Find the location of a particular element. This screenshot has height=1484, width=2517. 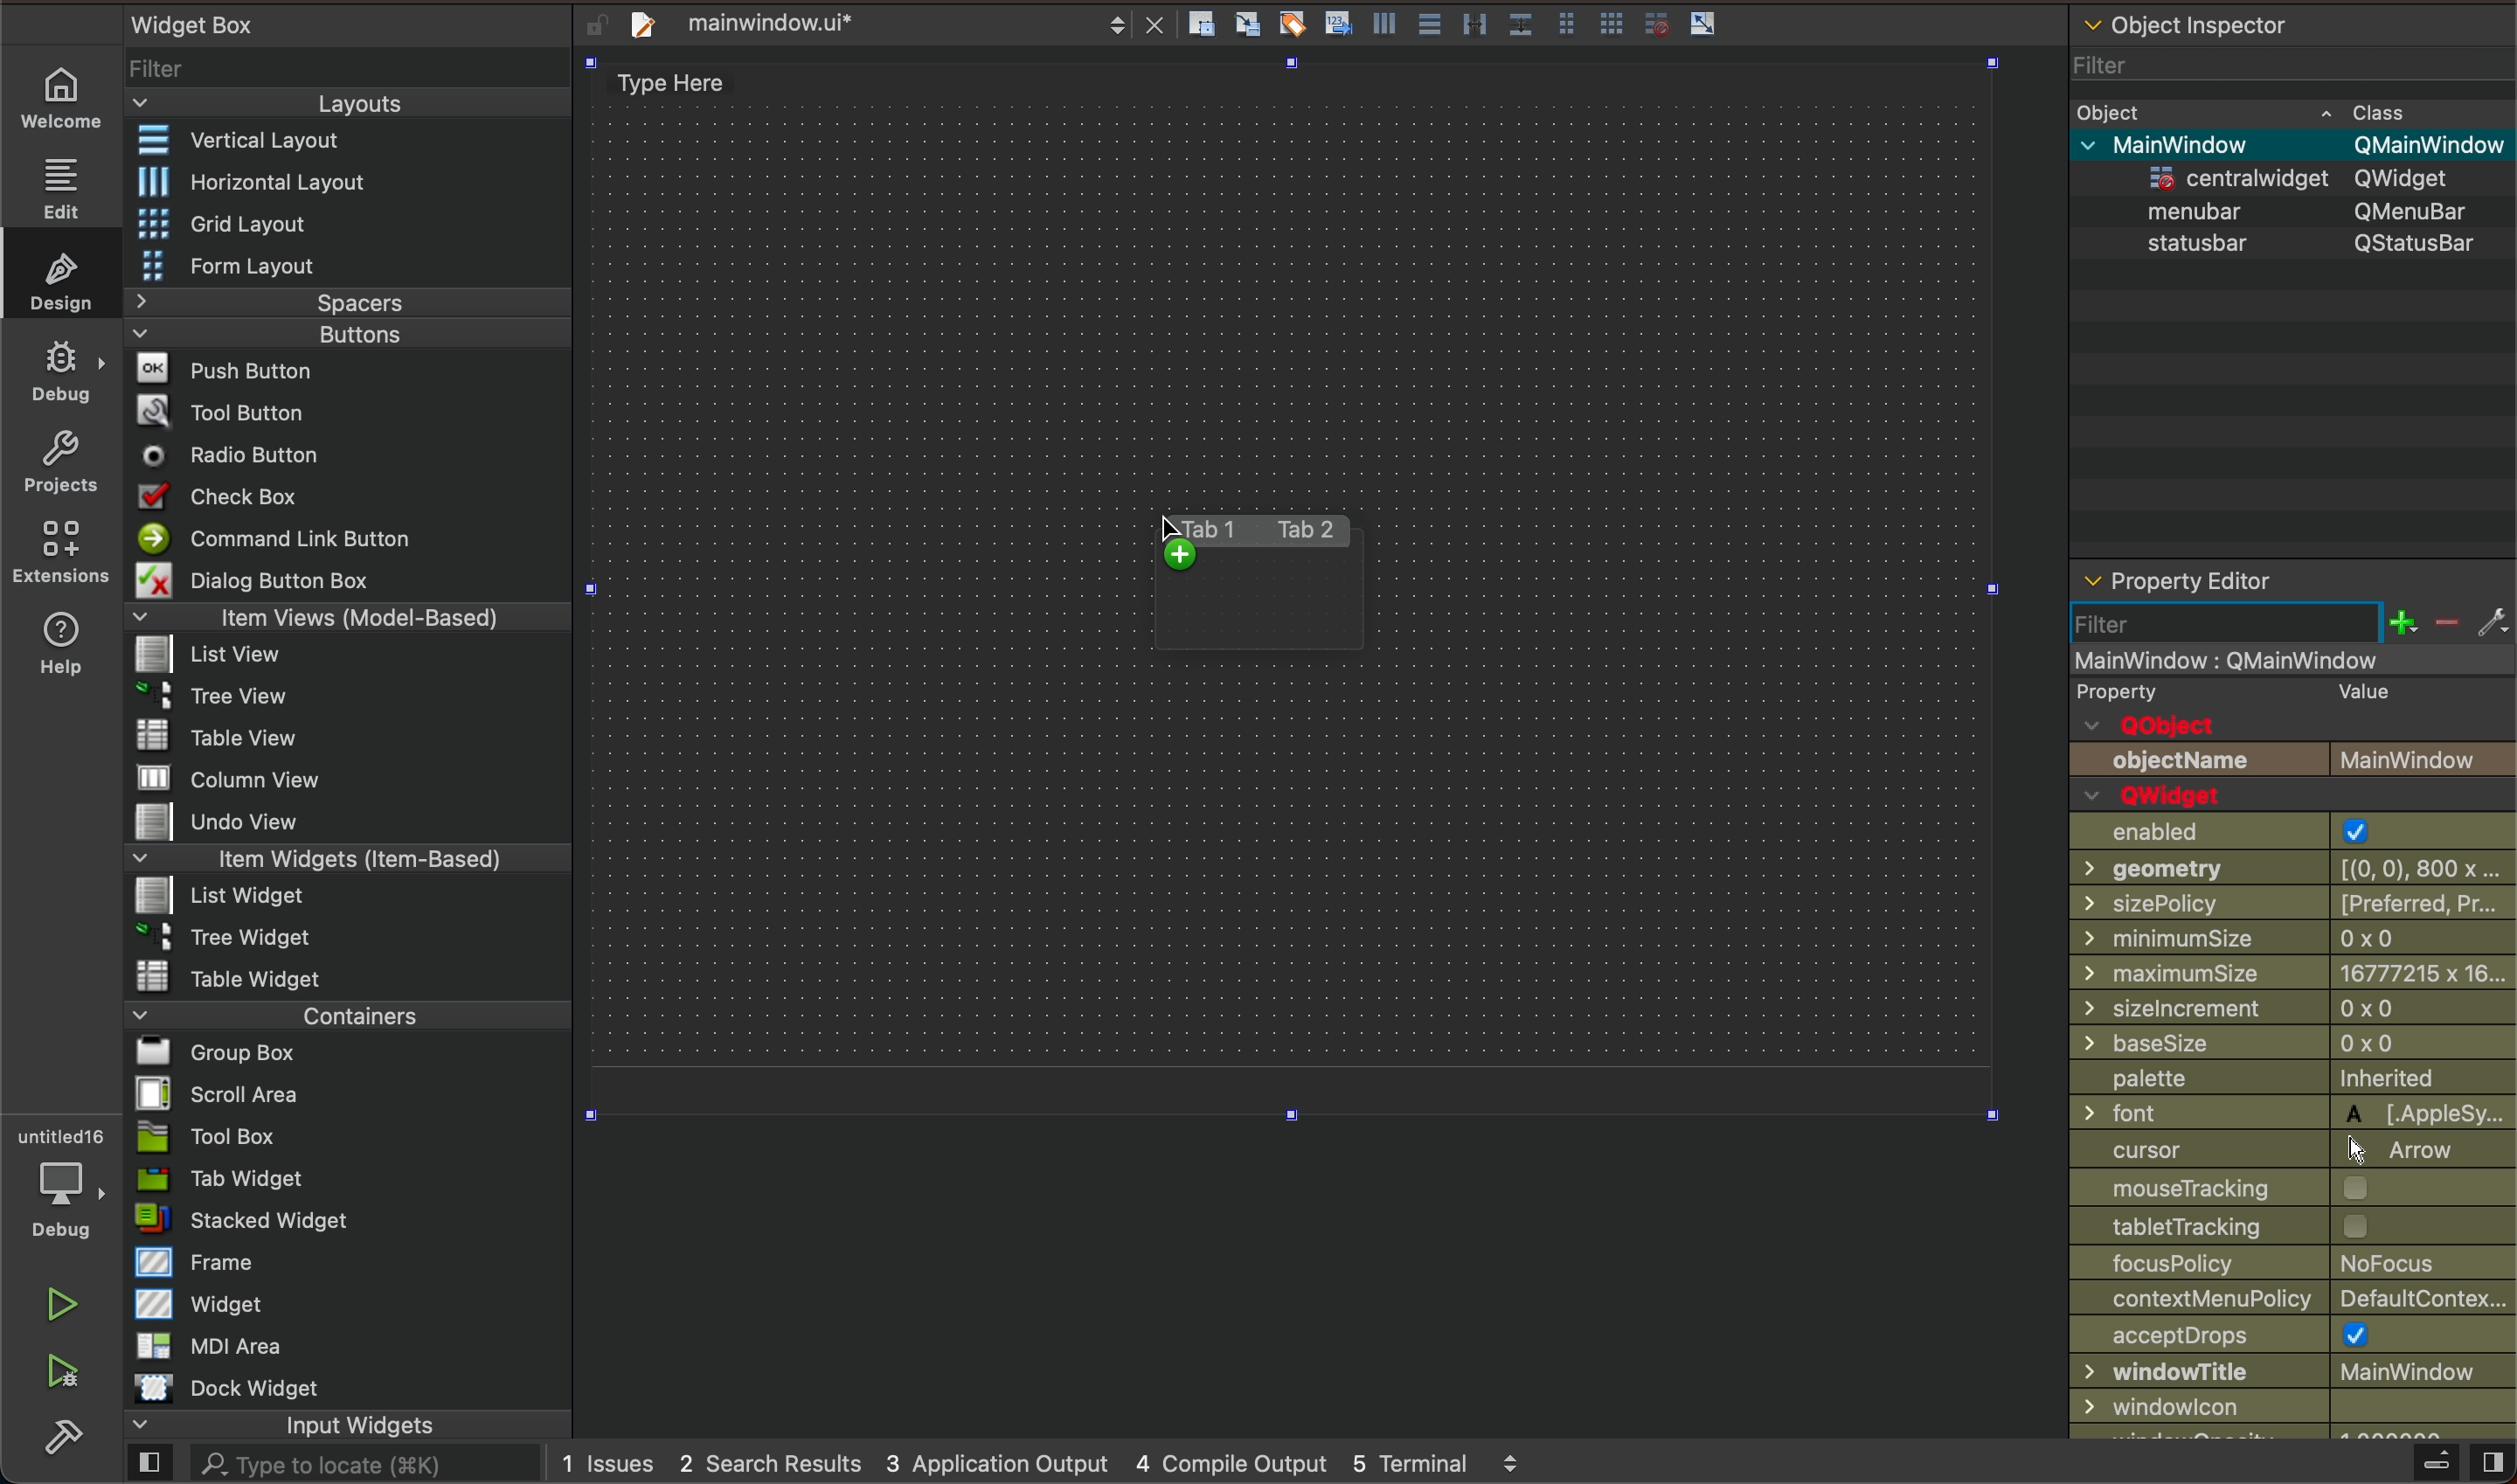

~ Class is located at coordinates (2370, 106).